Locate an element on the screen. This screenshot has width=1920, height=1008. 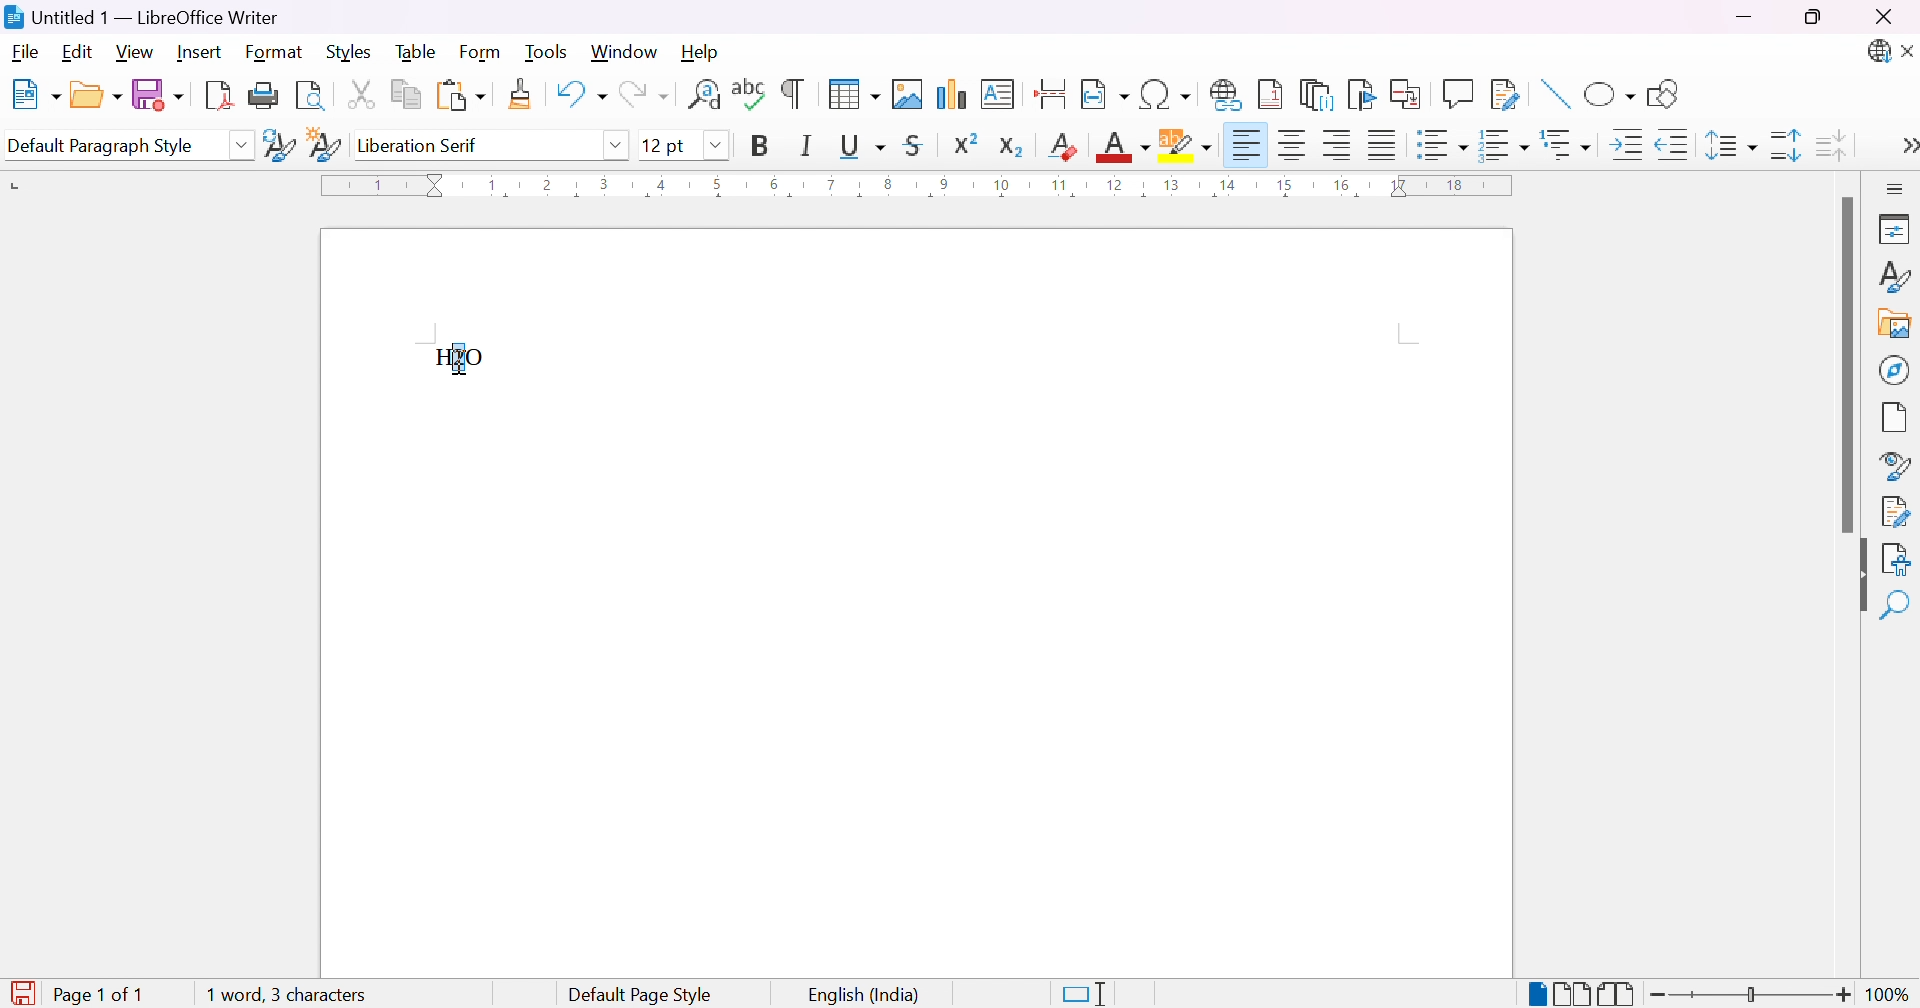
Window is located at coordinates (625, 53).